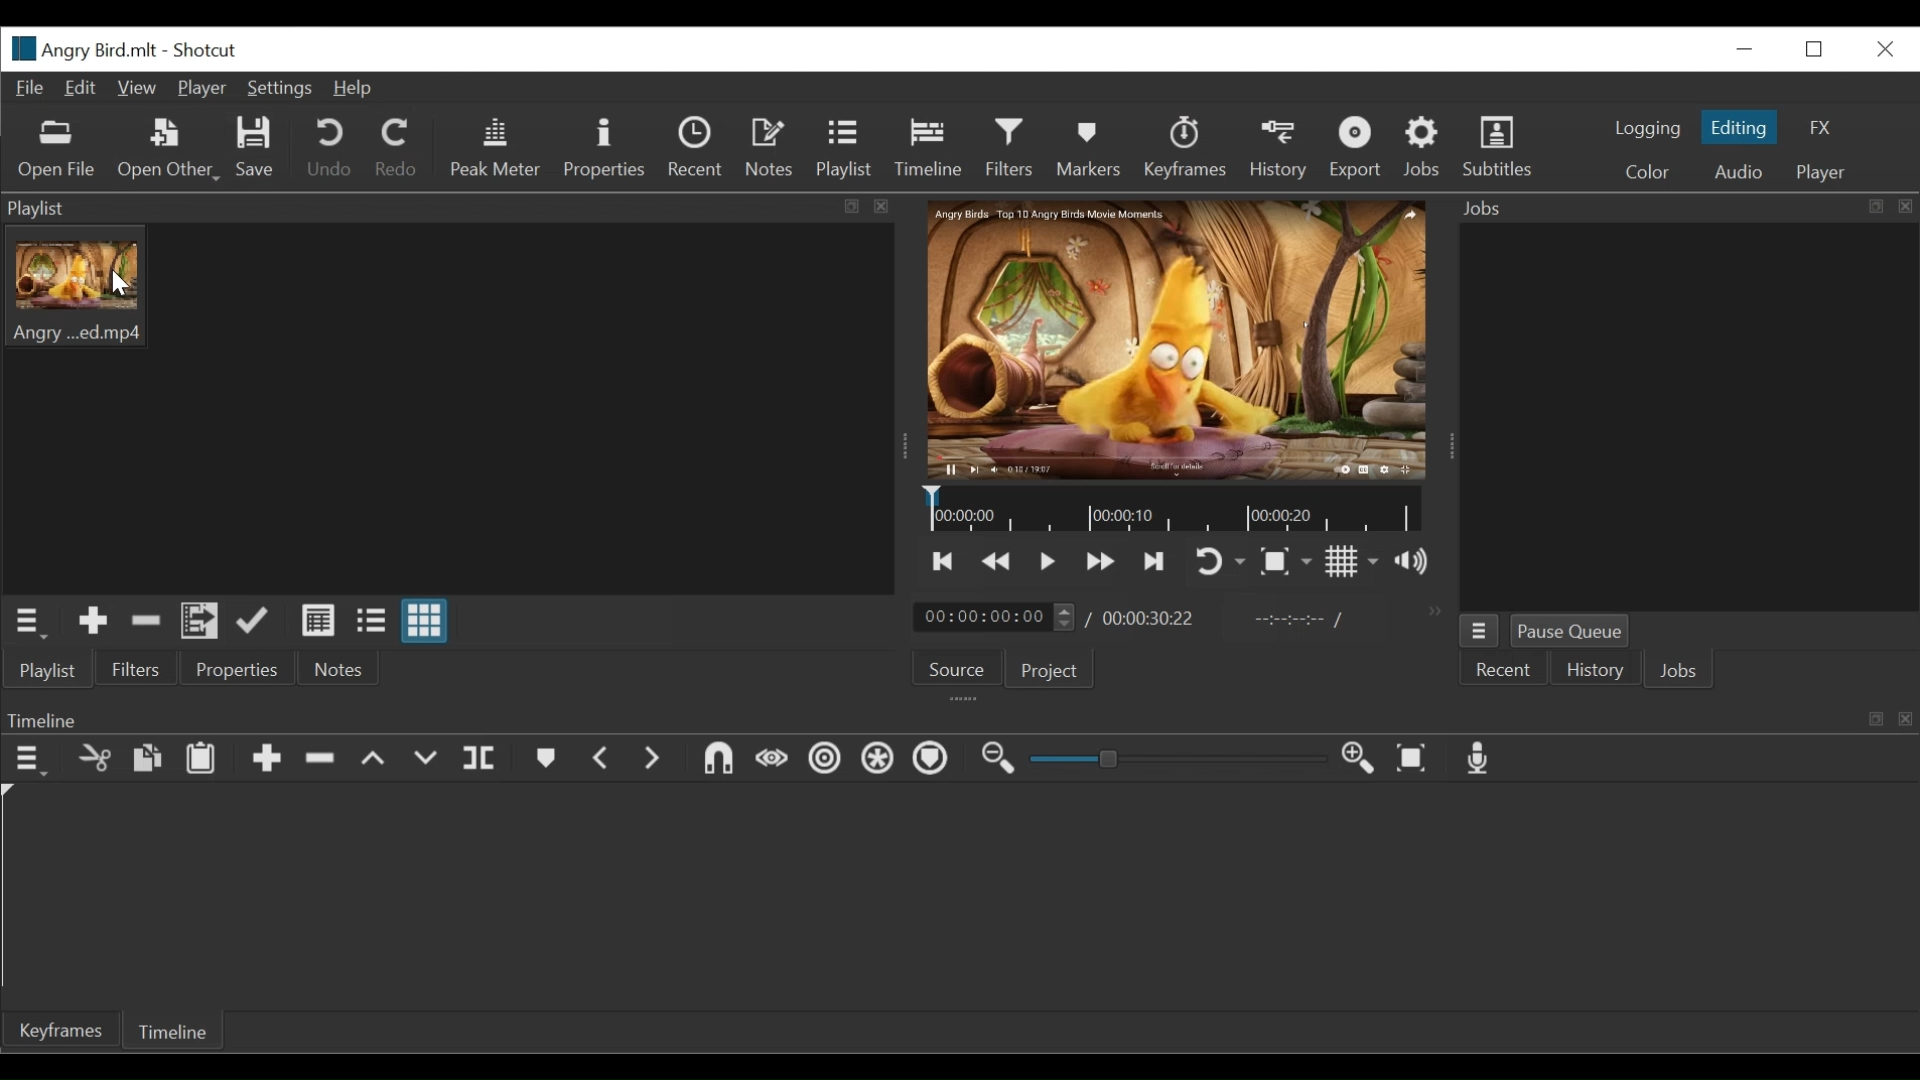  I want to click on logging, so click(1646, 131).